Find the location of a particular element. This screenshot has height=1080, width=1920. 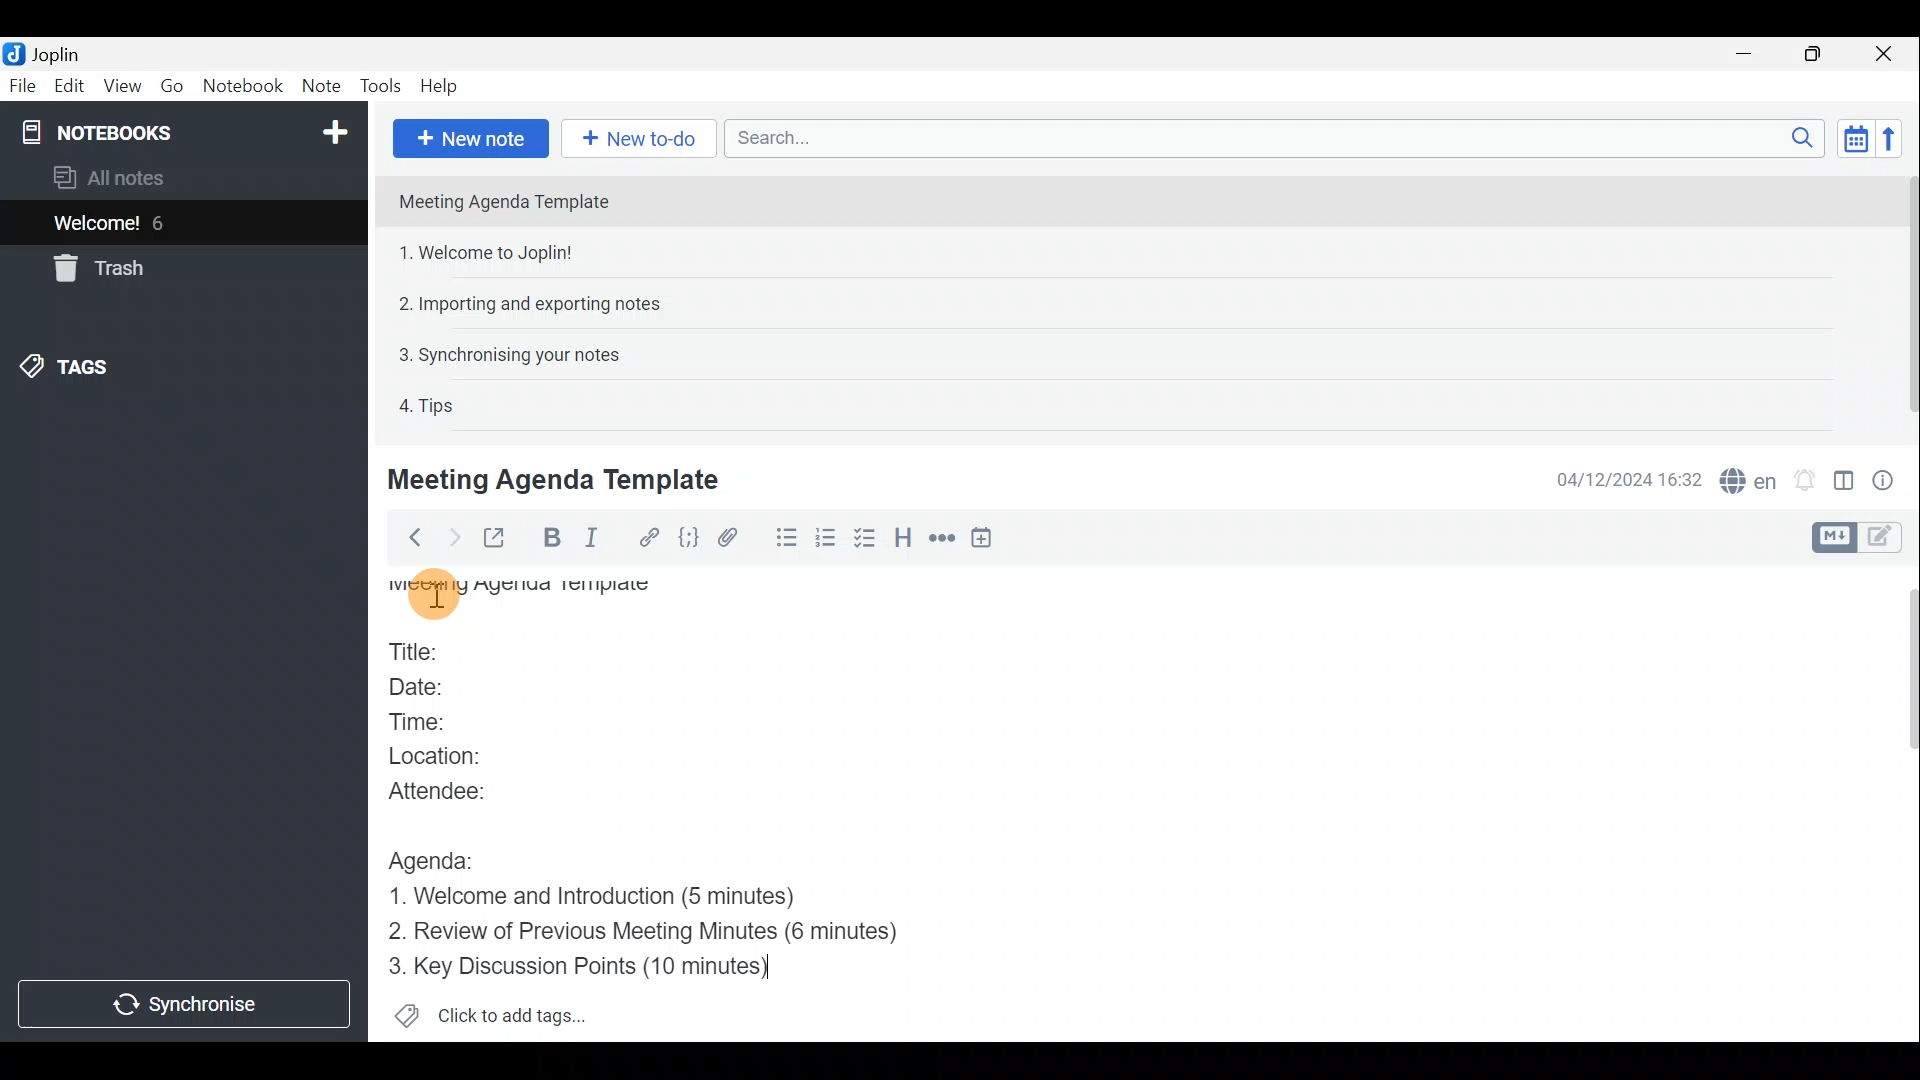

Note is located at coordinates (319, 82).